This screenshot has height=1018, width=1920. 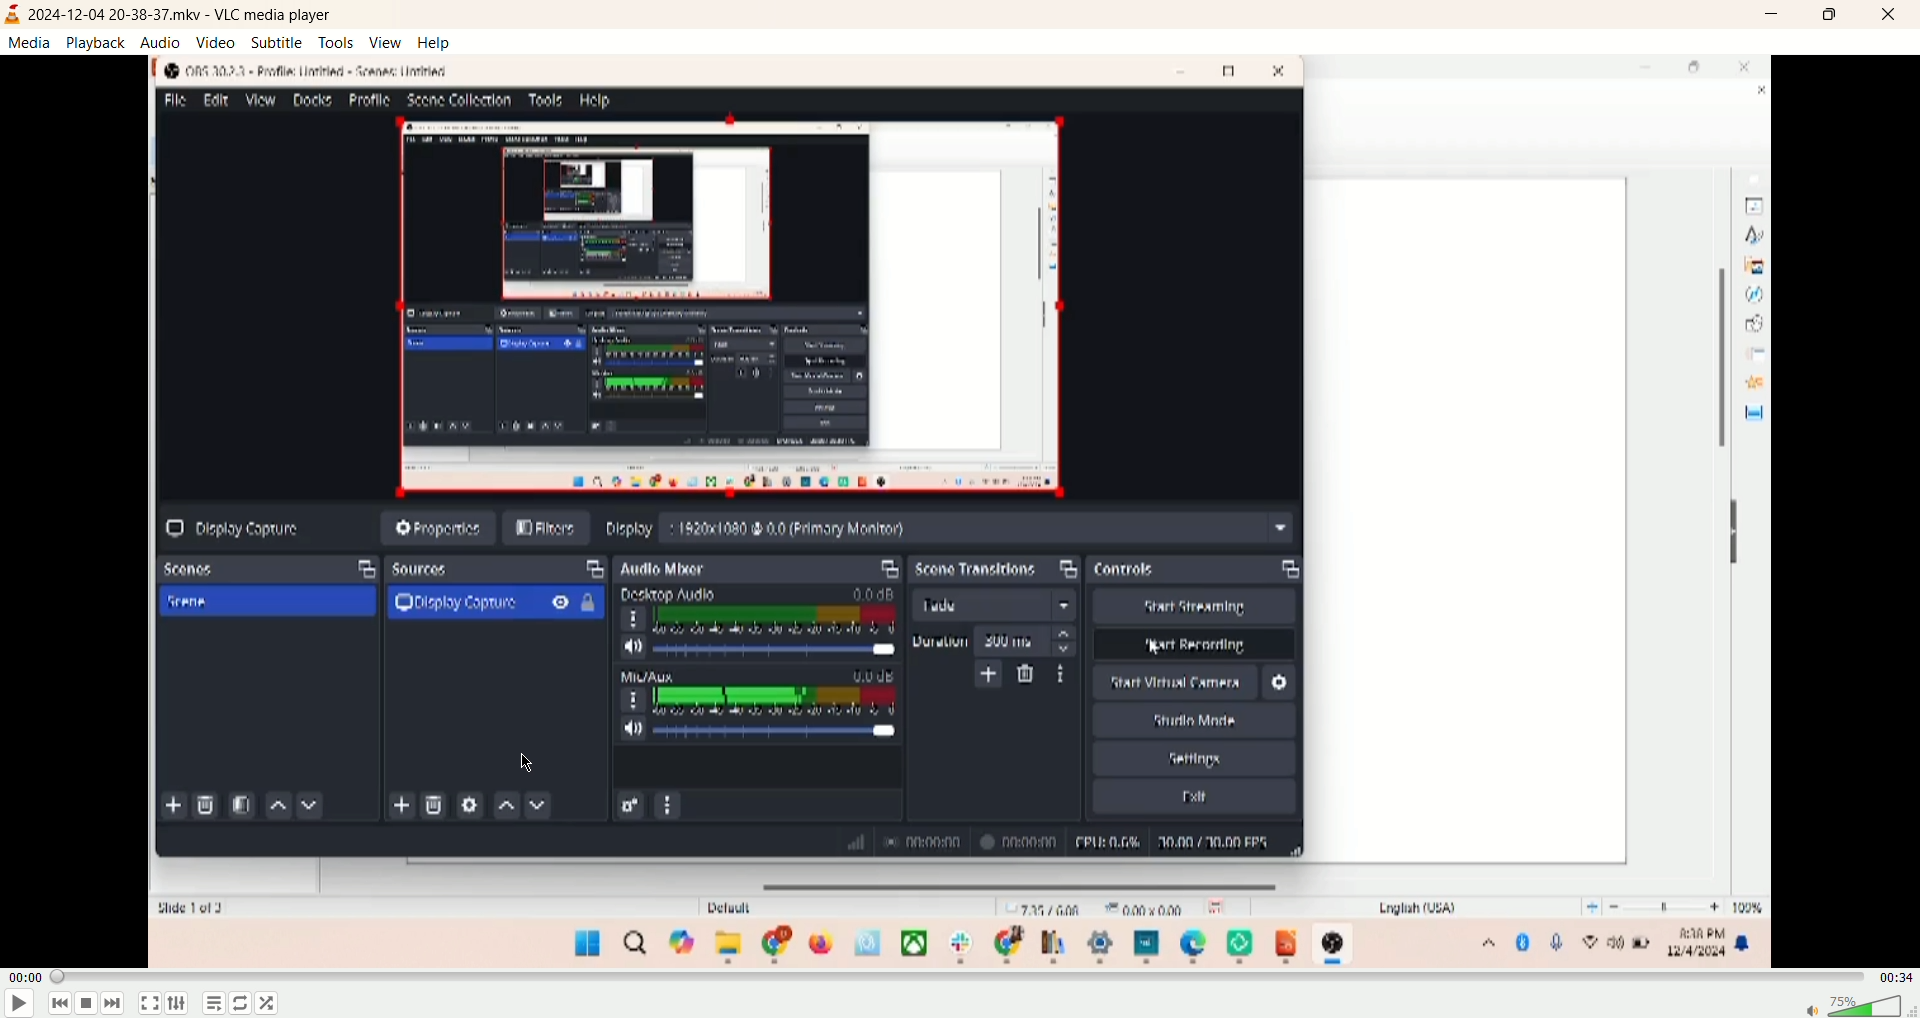 I want to click on fullscreen, so click(x=151, y=1004).